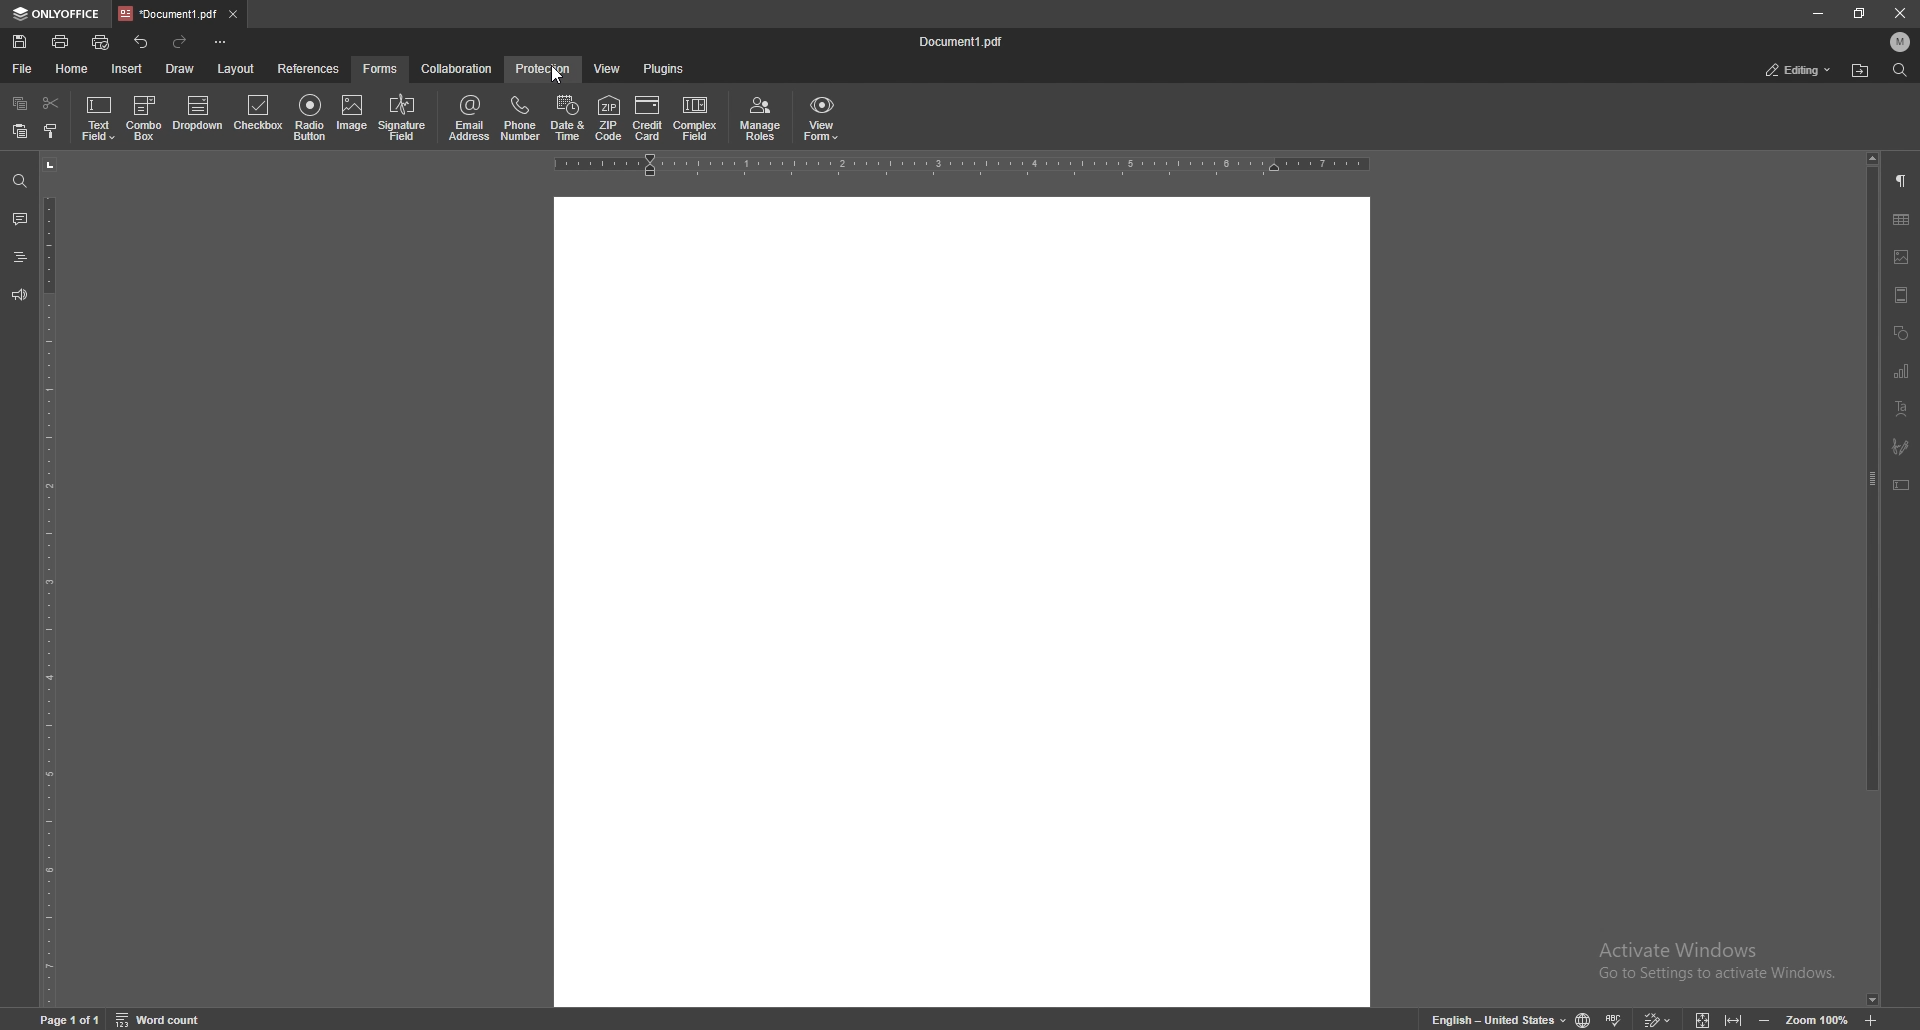 This screenshot has width=1920, height=1030. I want to click on track changes, so click(1654, 1017).